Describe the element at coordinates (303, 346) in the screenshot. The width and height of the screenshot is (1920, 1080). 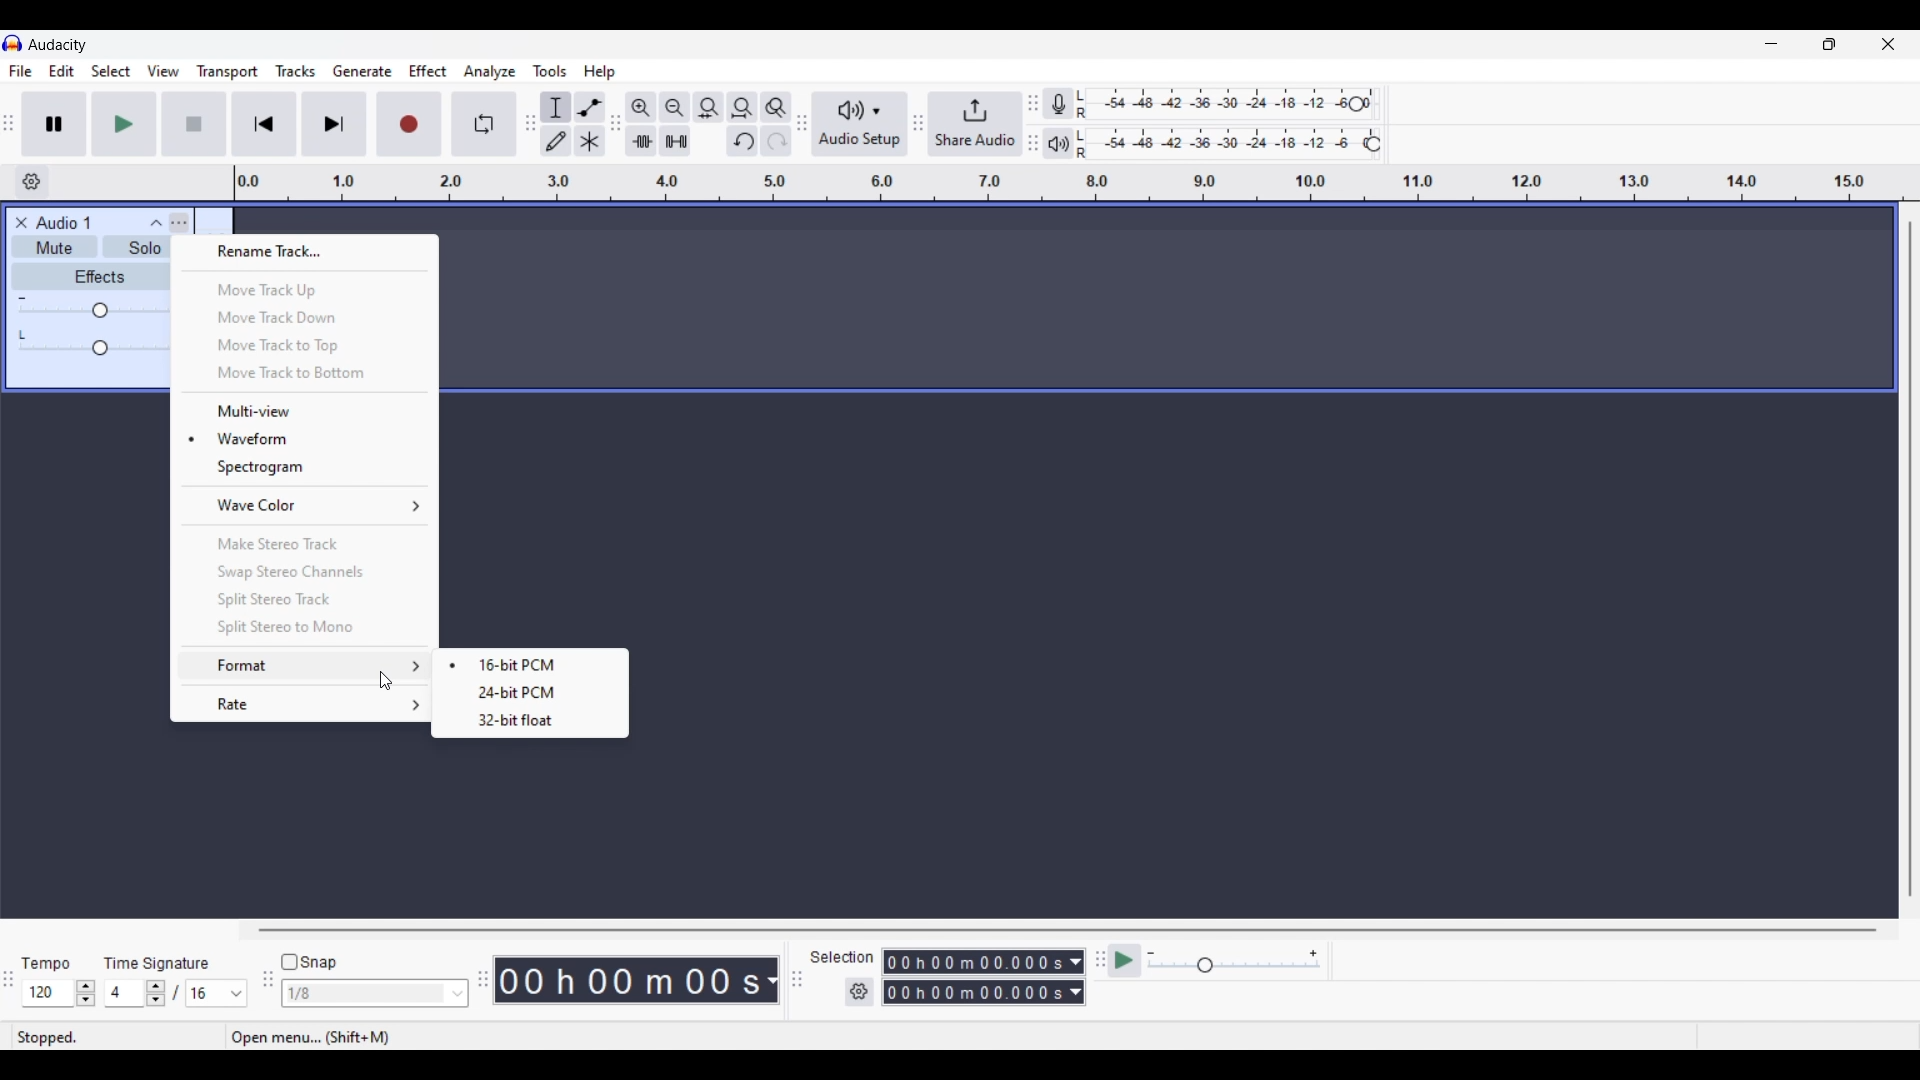
I see `Move track to top` at that location.